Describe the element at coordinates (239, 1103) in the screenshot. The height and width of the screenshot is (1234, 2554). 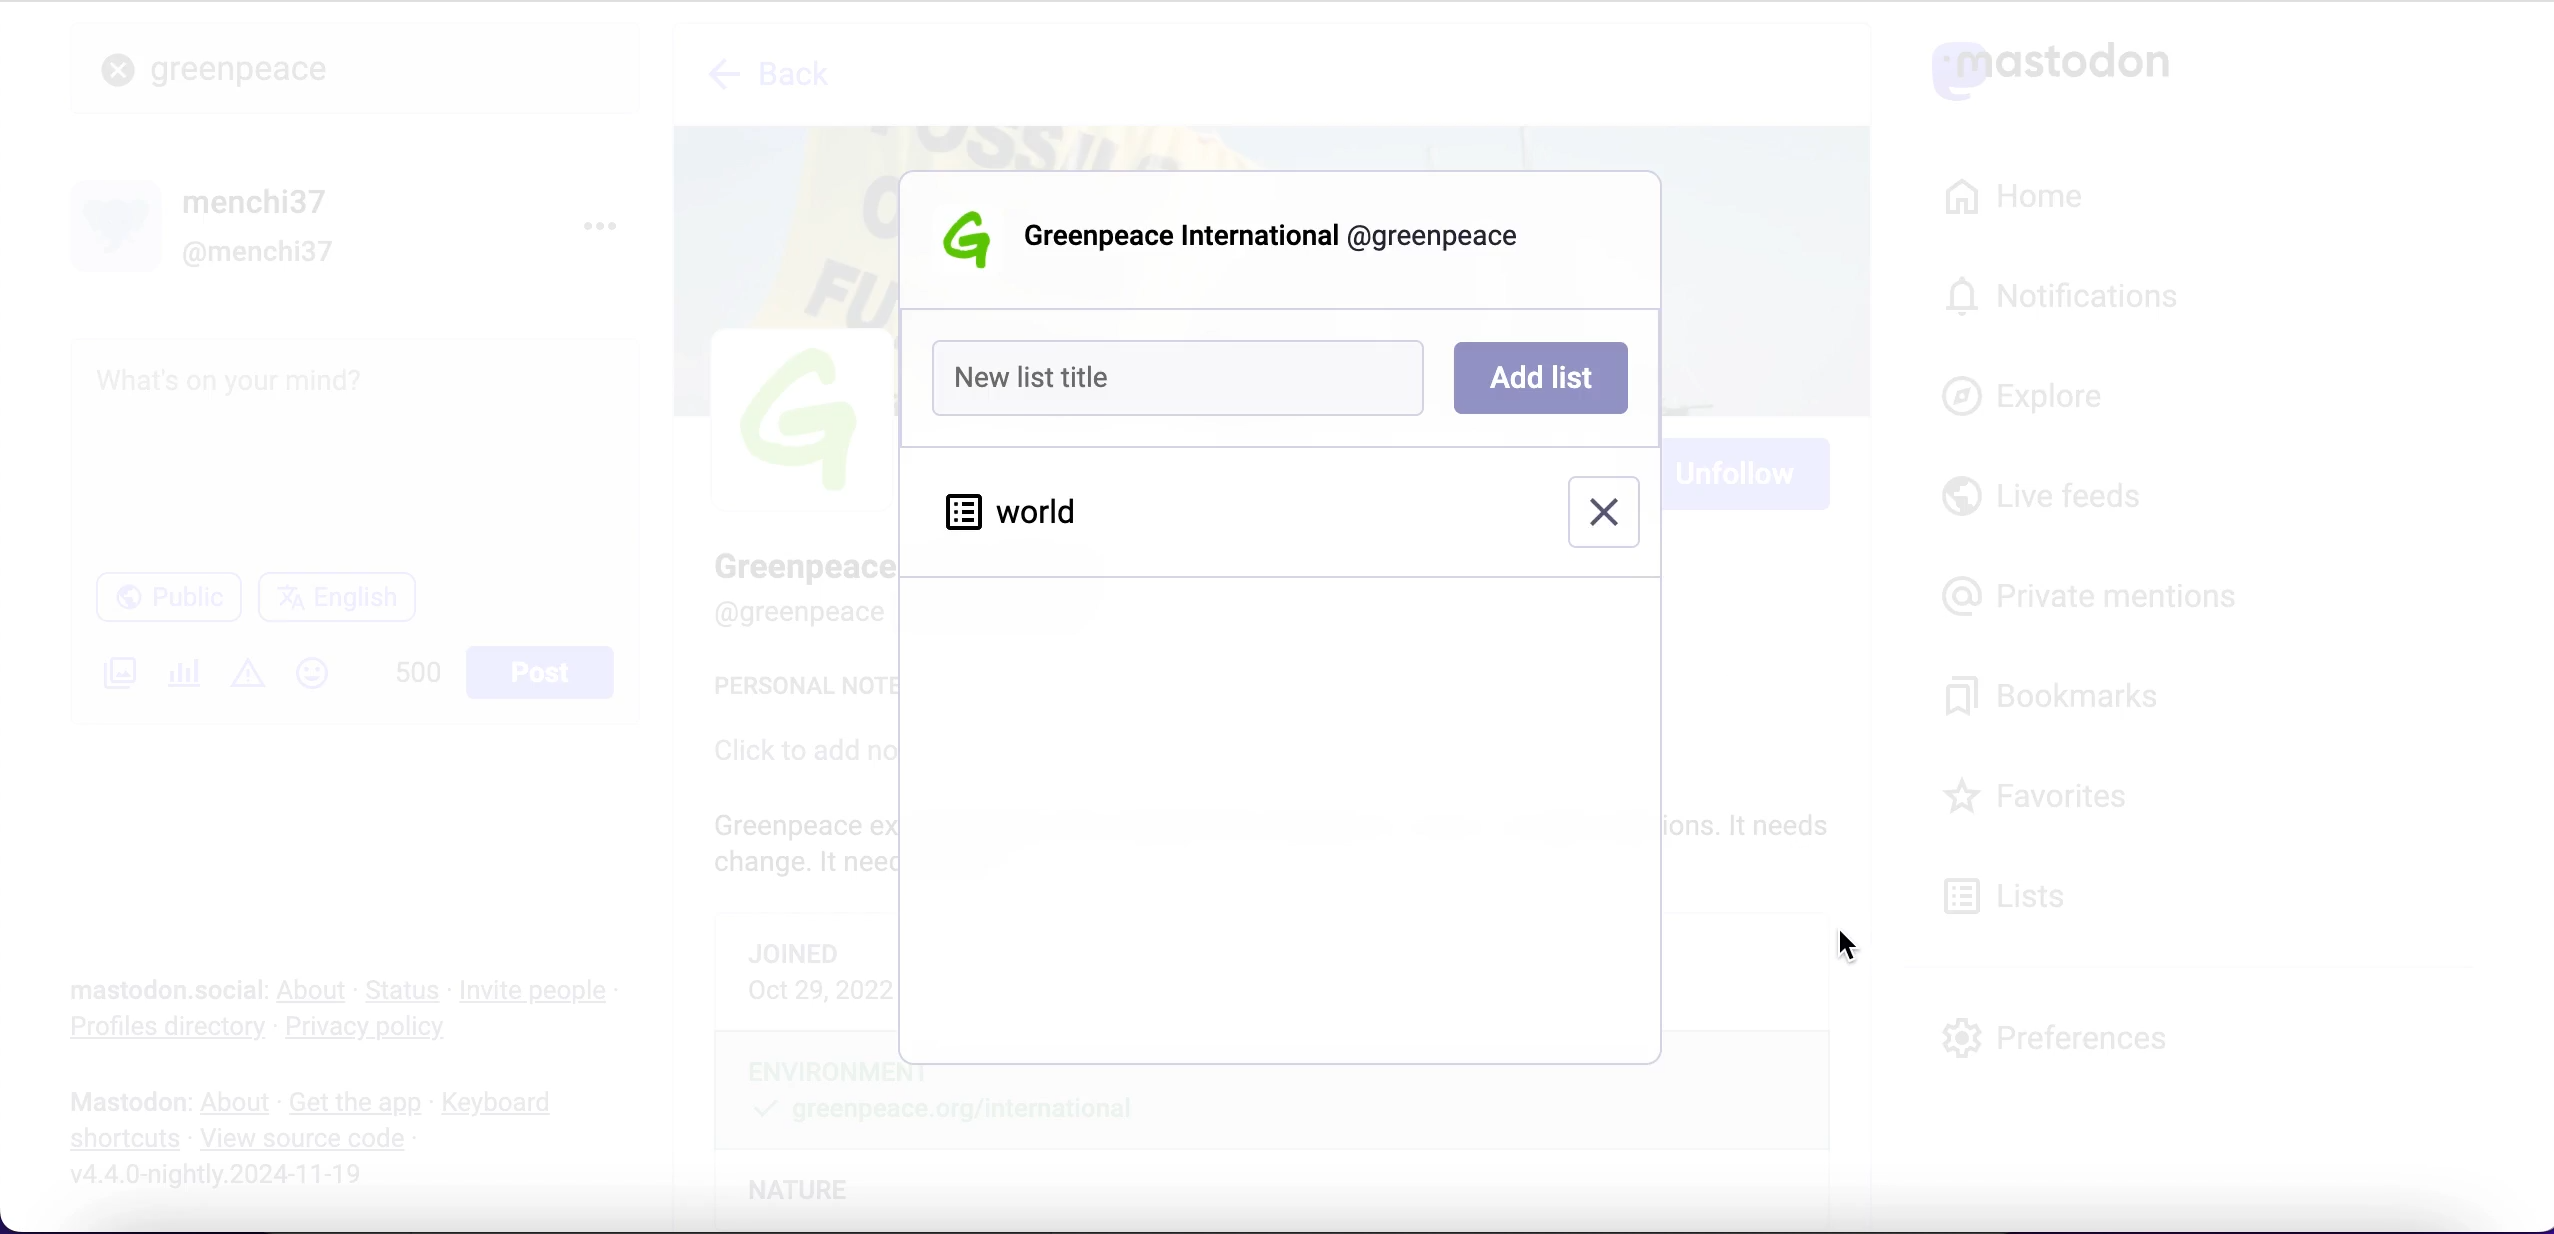
I see `about` at that location.